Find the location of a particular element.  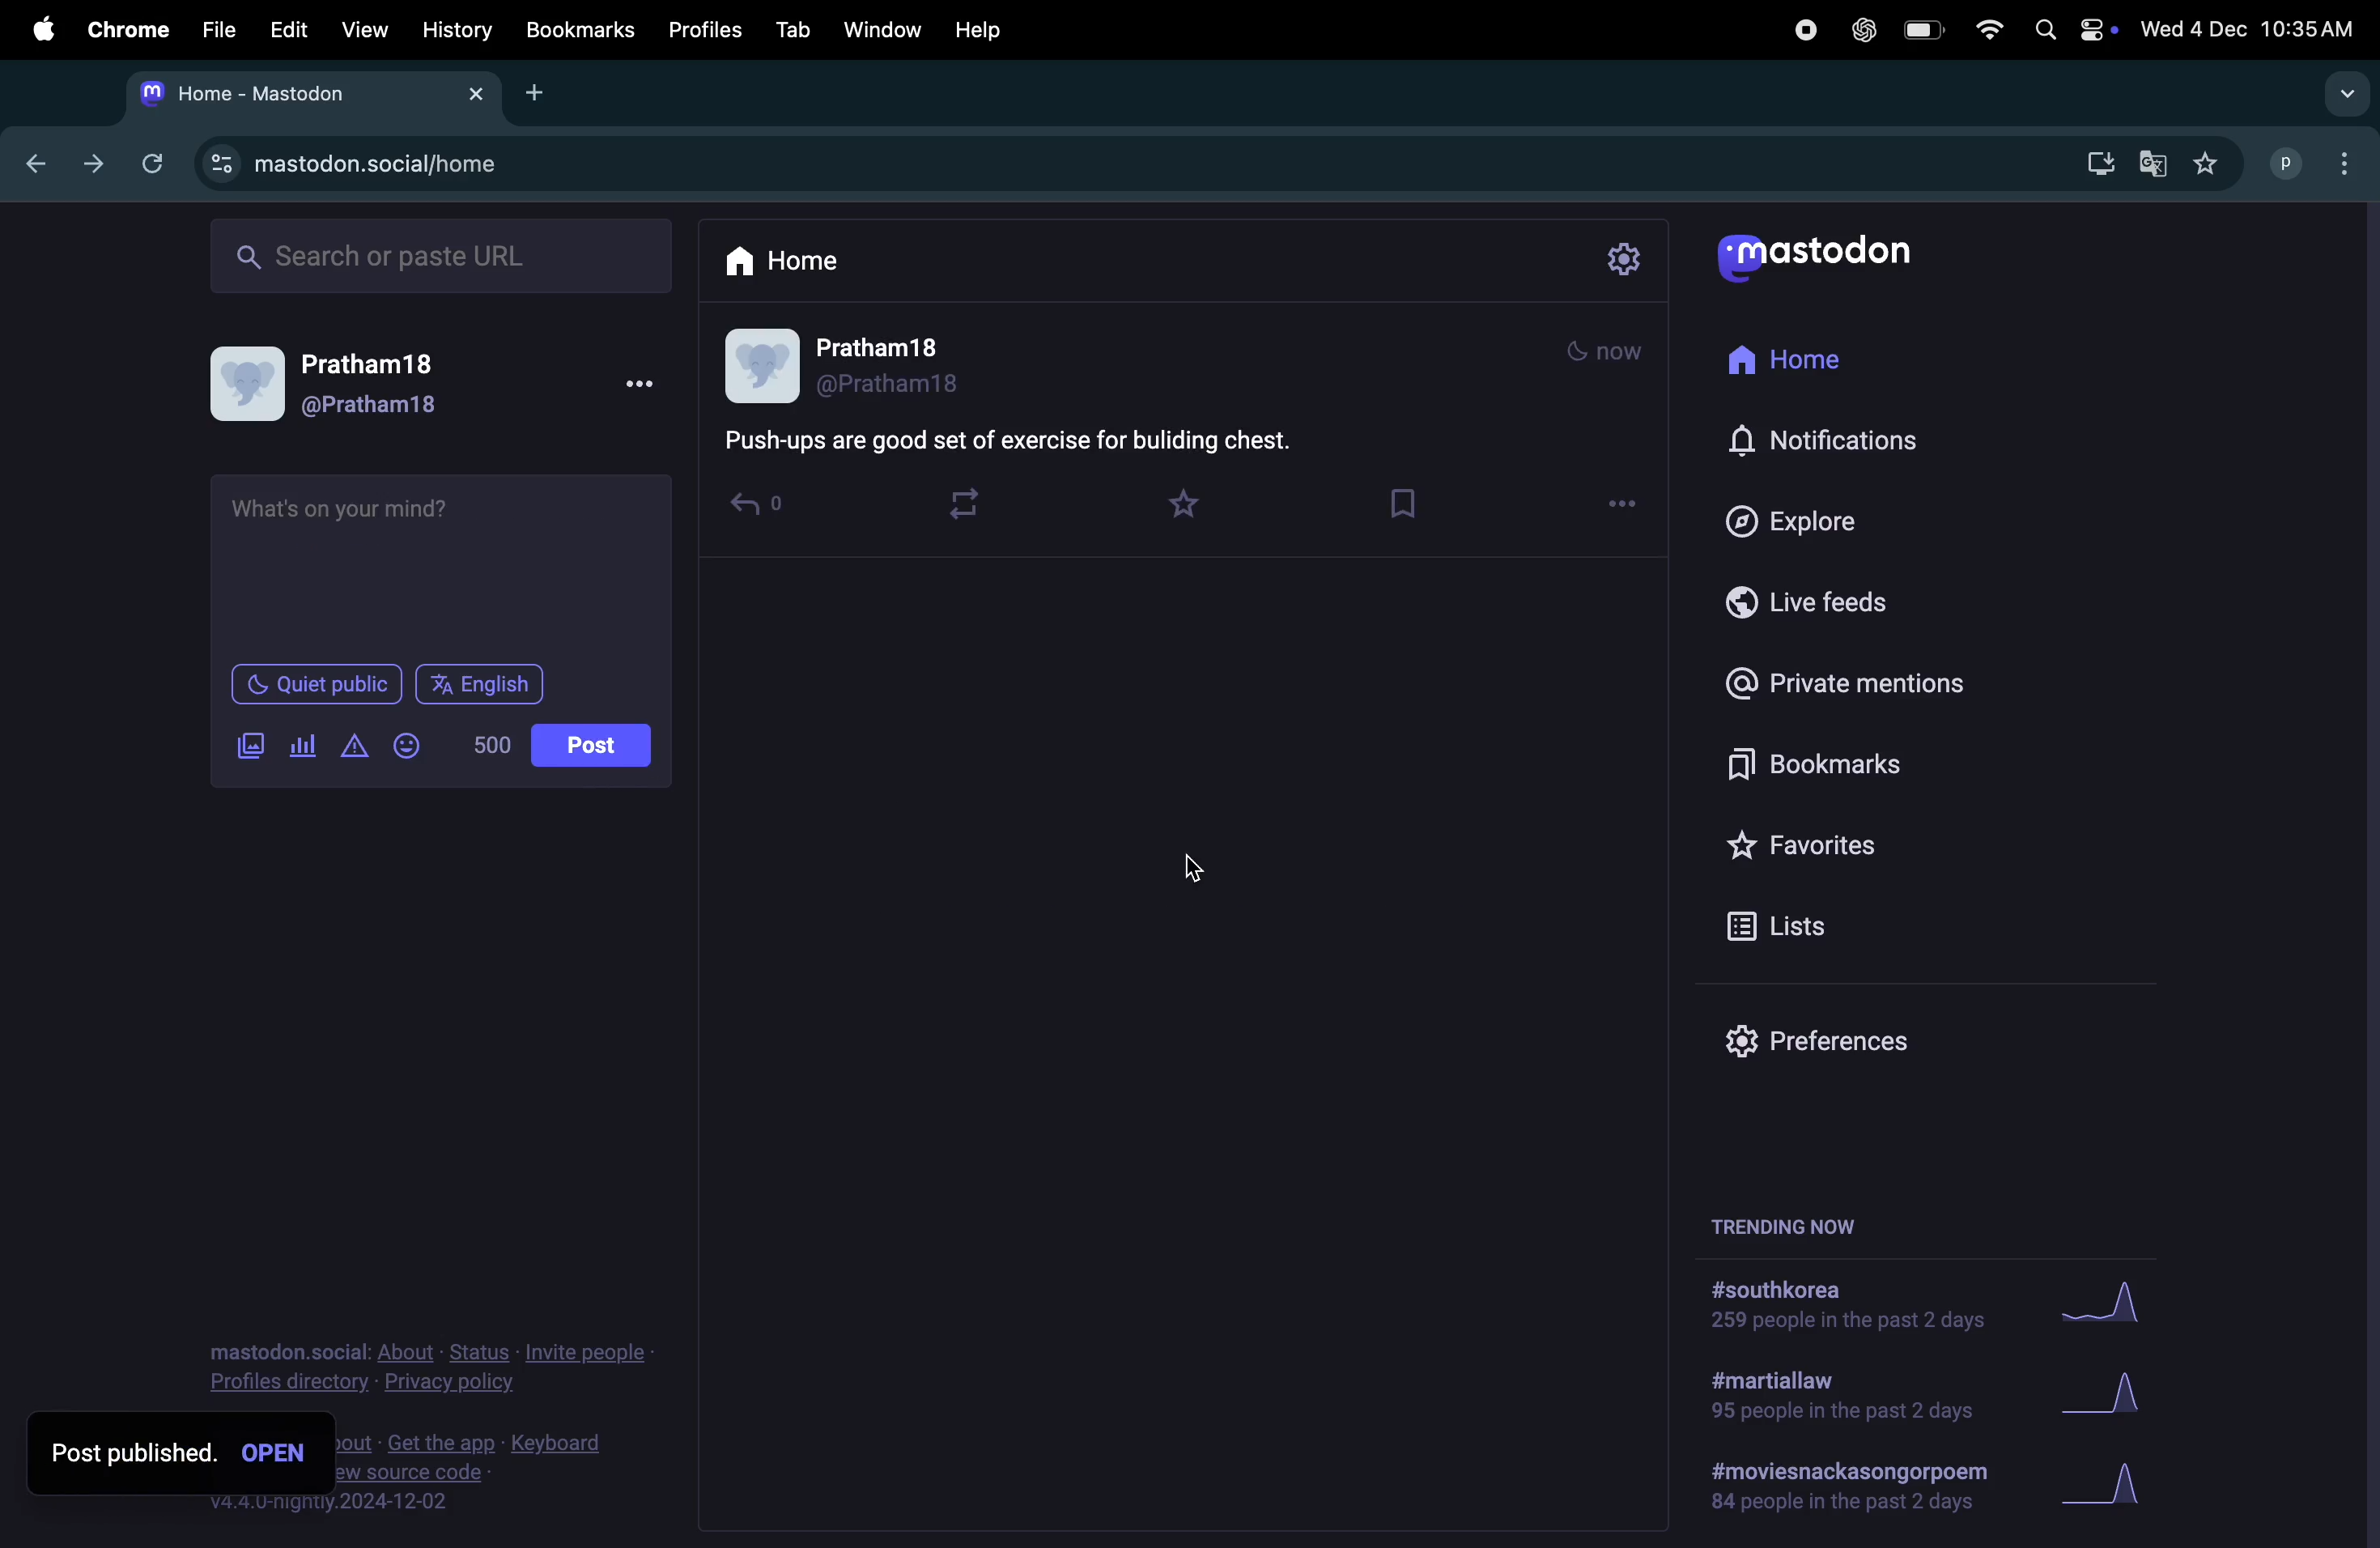

wifi is located at coordinates (1986, 32).